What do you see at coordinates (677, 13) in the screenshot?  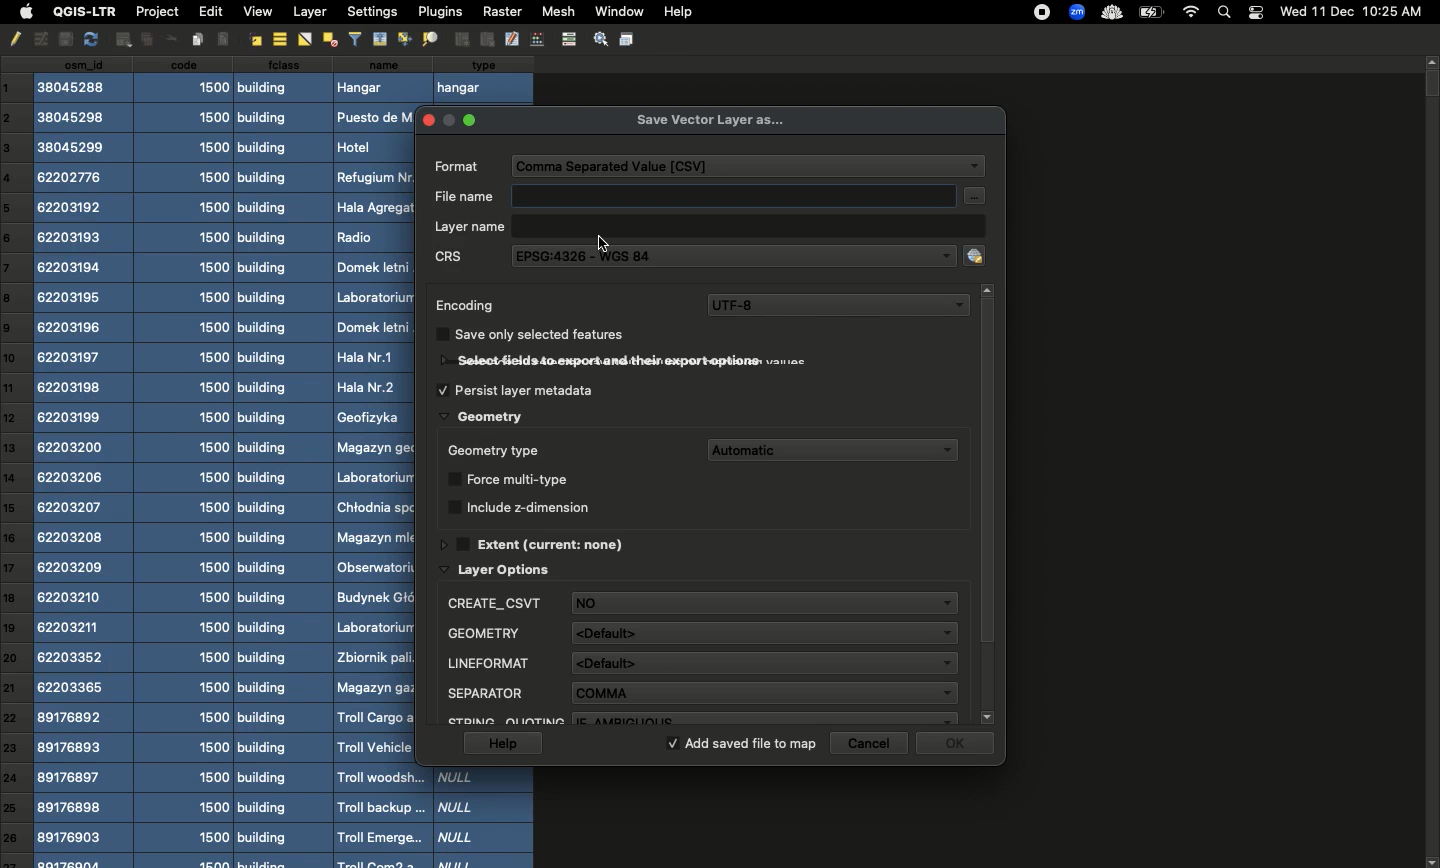 I see `Help` at bounding box center [677, 13].